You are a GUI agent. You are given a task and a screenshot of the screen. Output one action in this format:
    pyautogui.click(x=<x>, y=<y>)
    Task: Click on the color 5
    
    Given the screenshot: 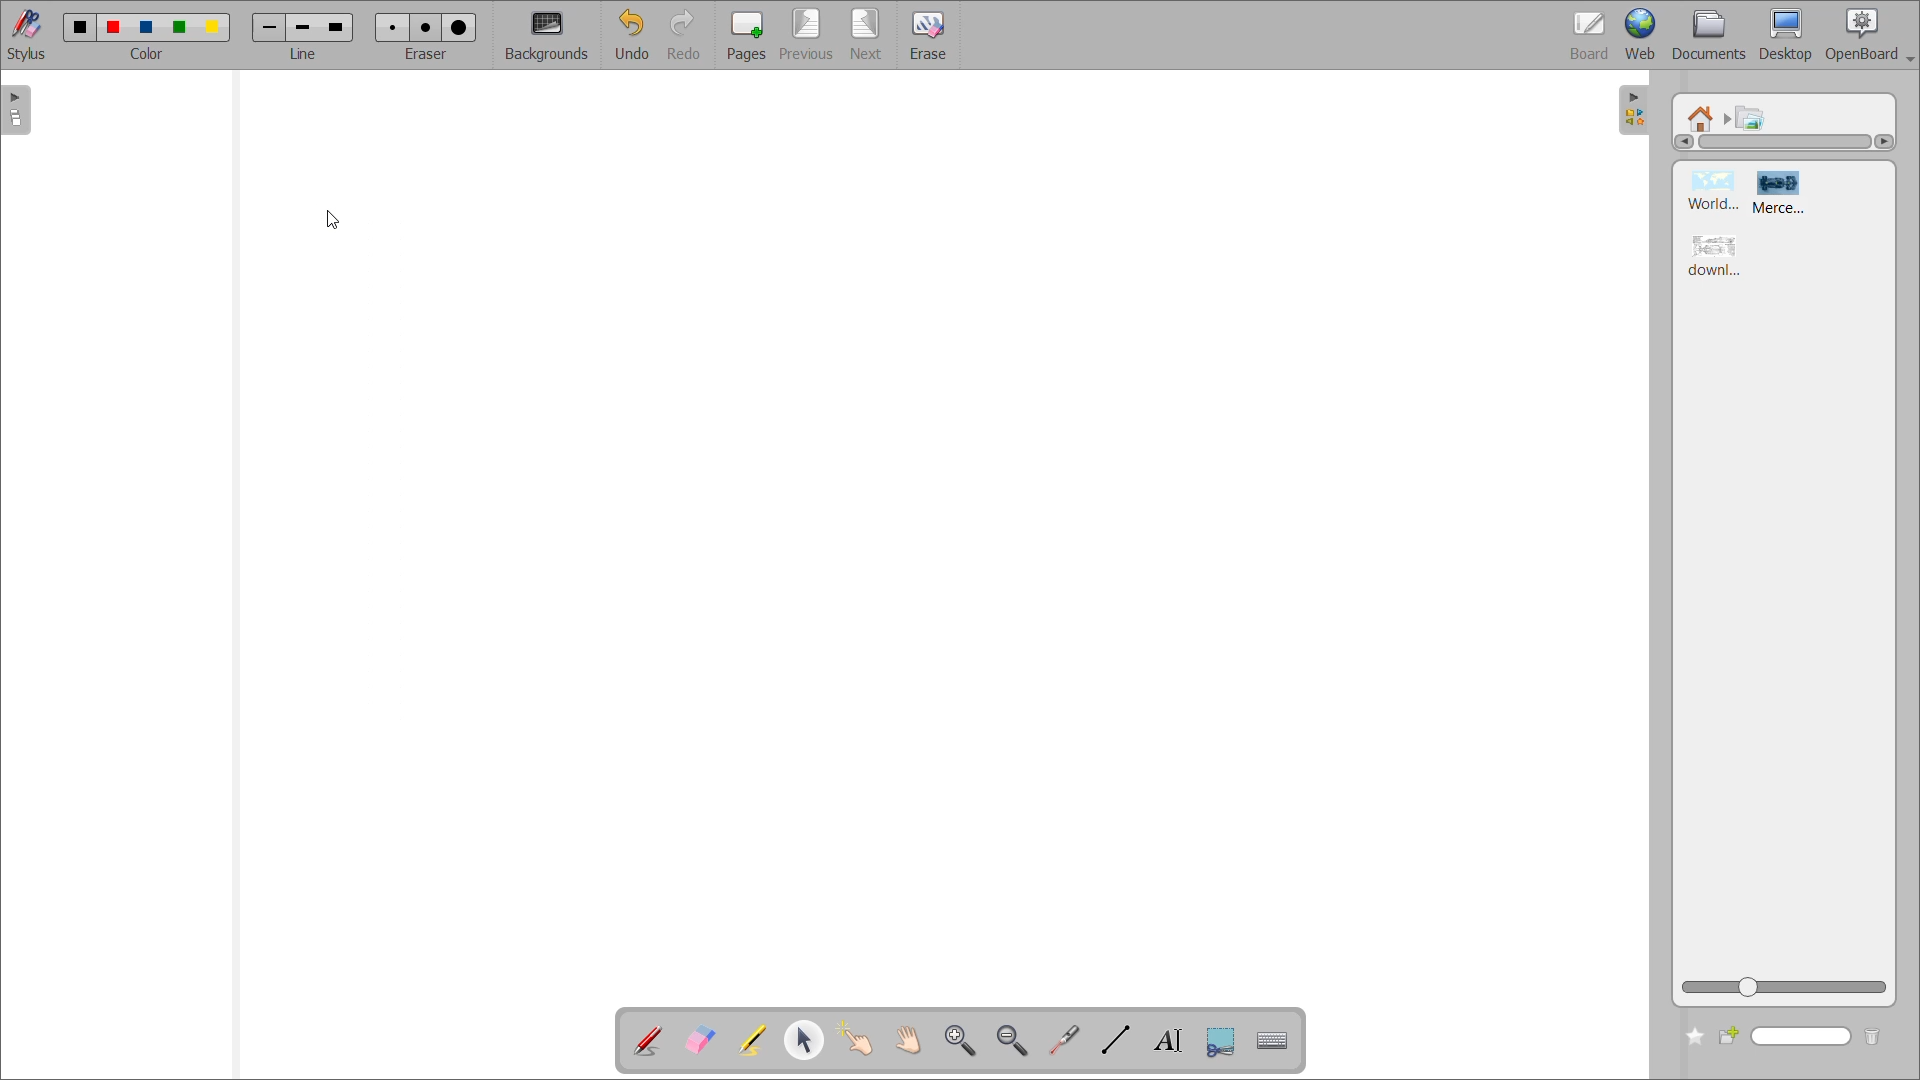 What is the action you would take?
    pyautogui.click(x=215, y=26)
    